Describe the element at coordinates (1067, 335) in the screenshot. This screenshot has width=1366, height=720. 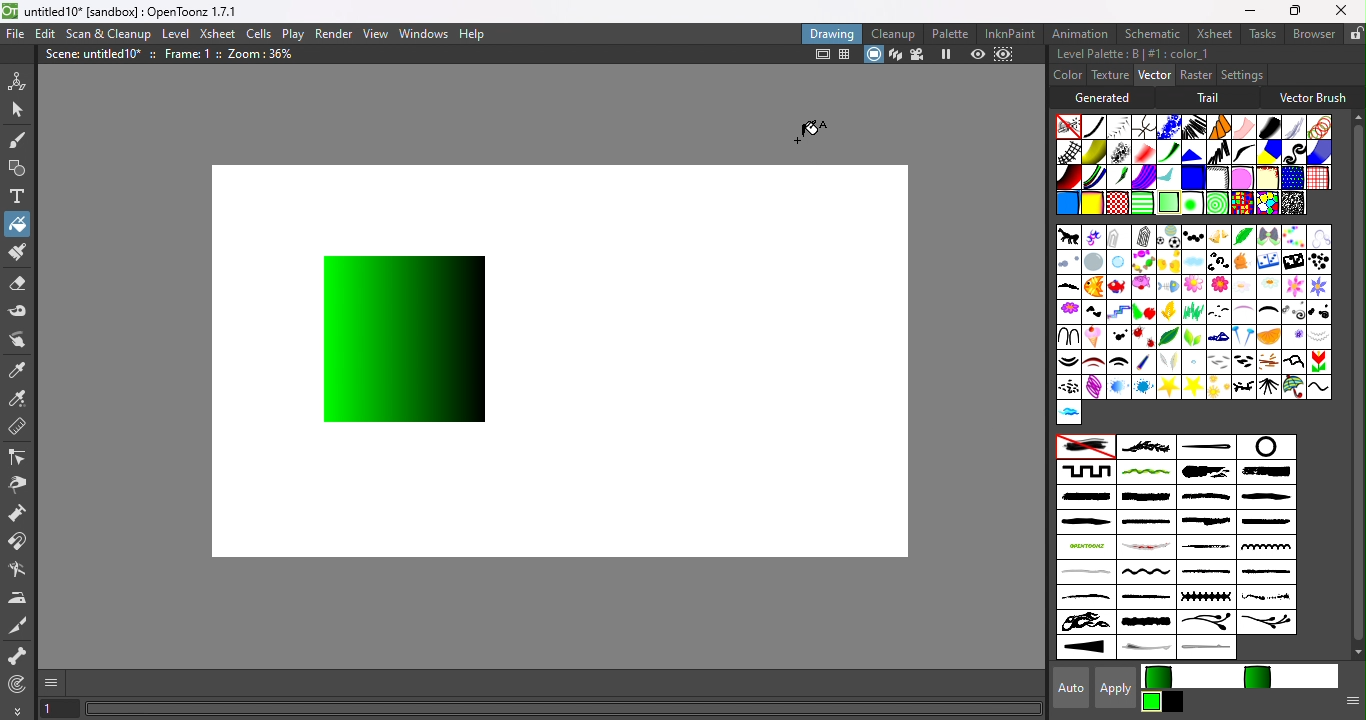
I see `hook` at that location.